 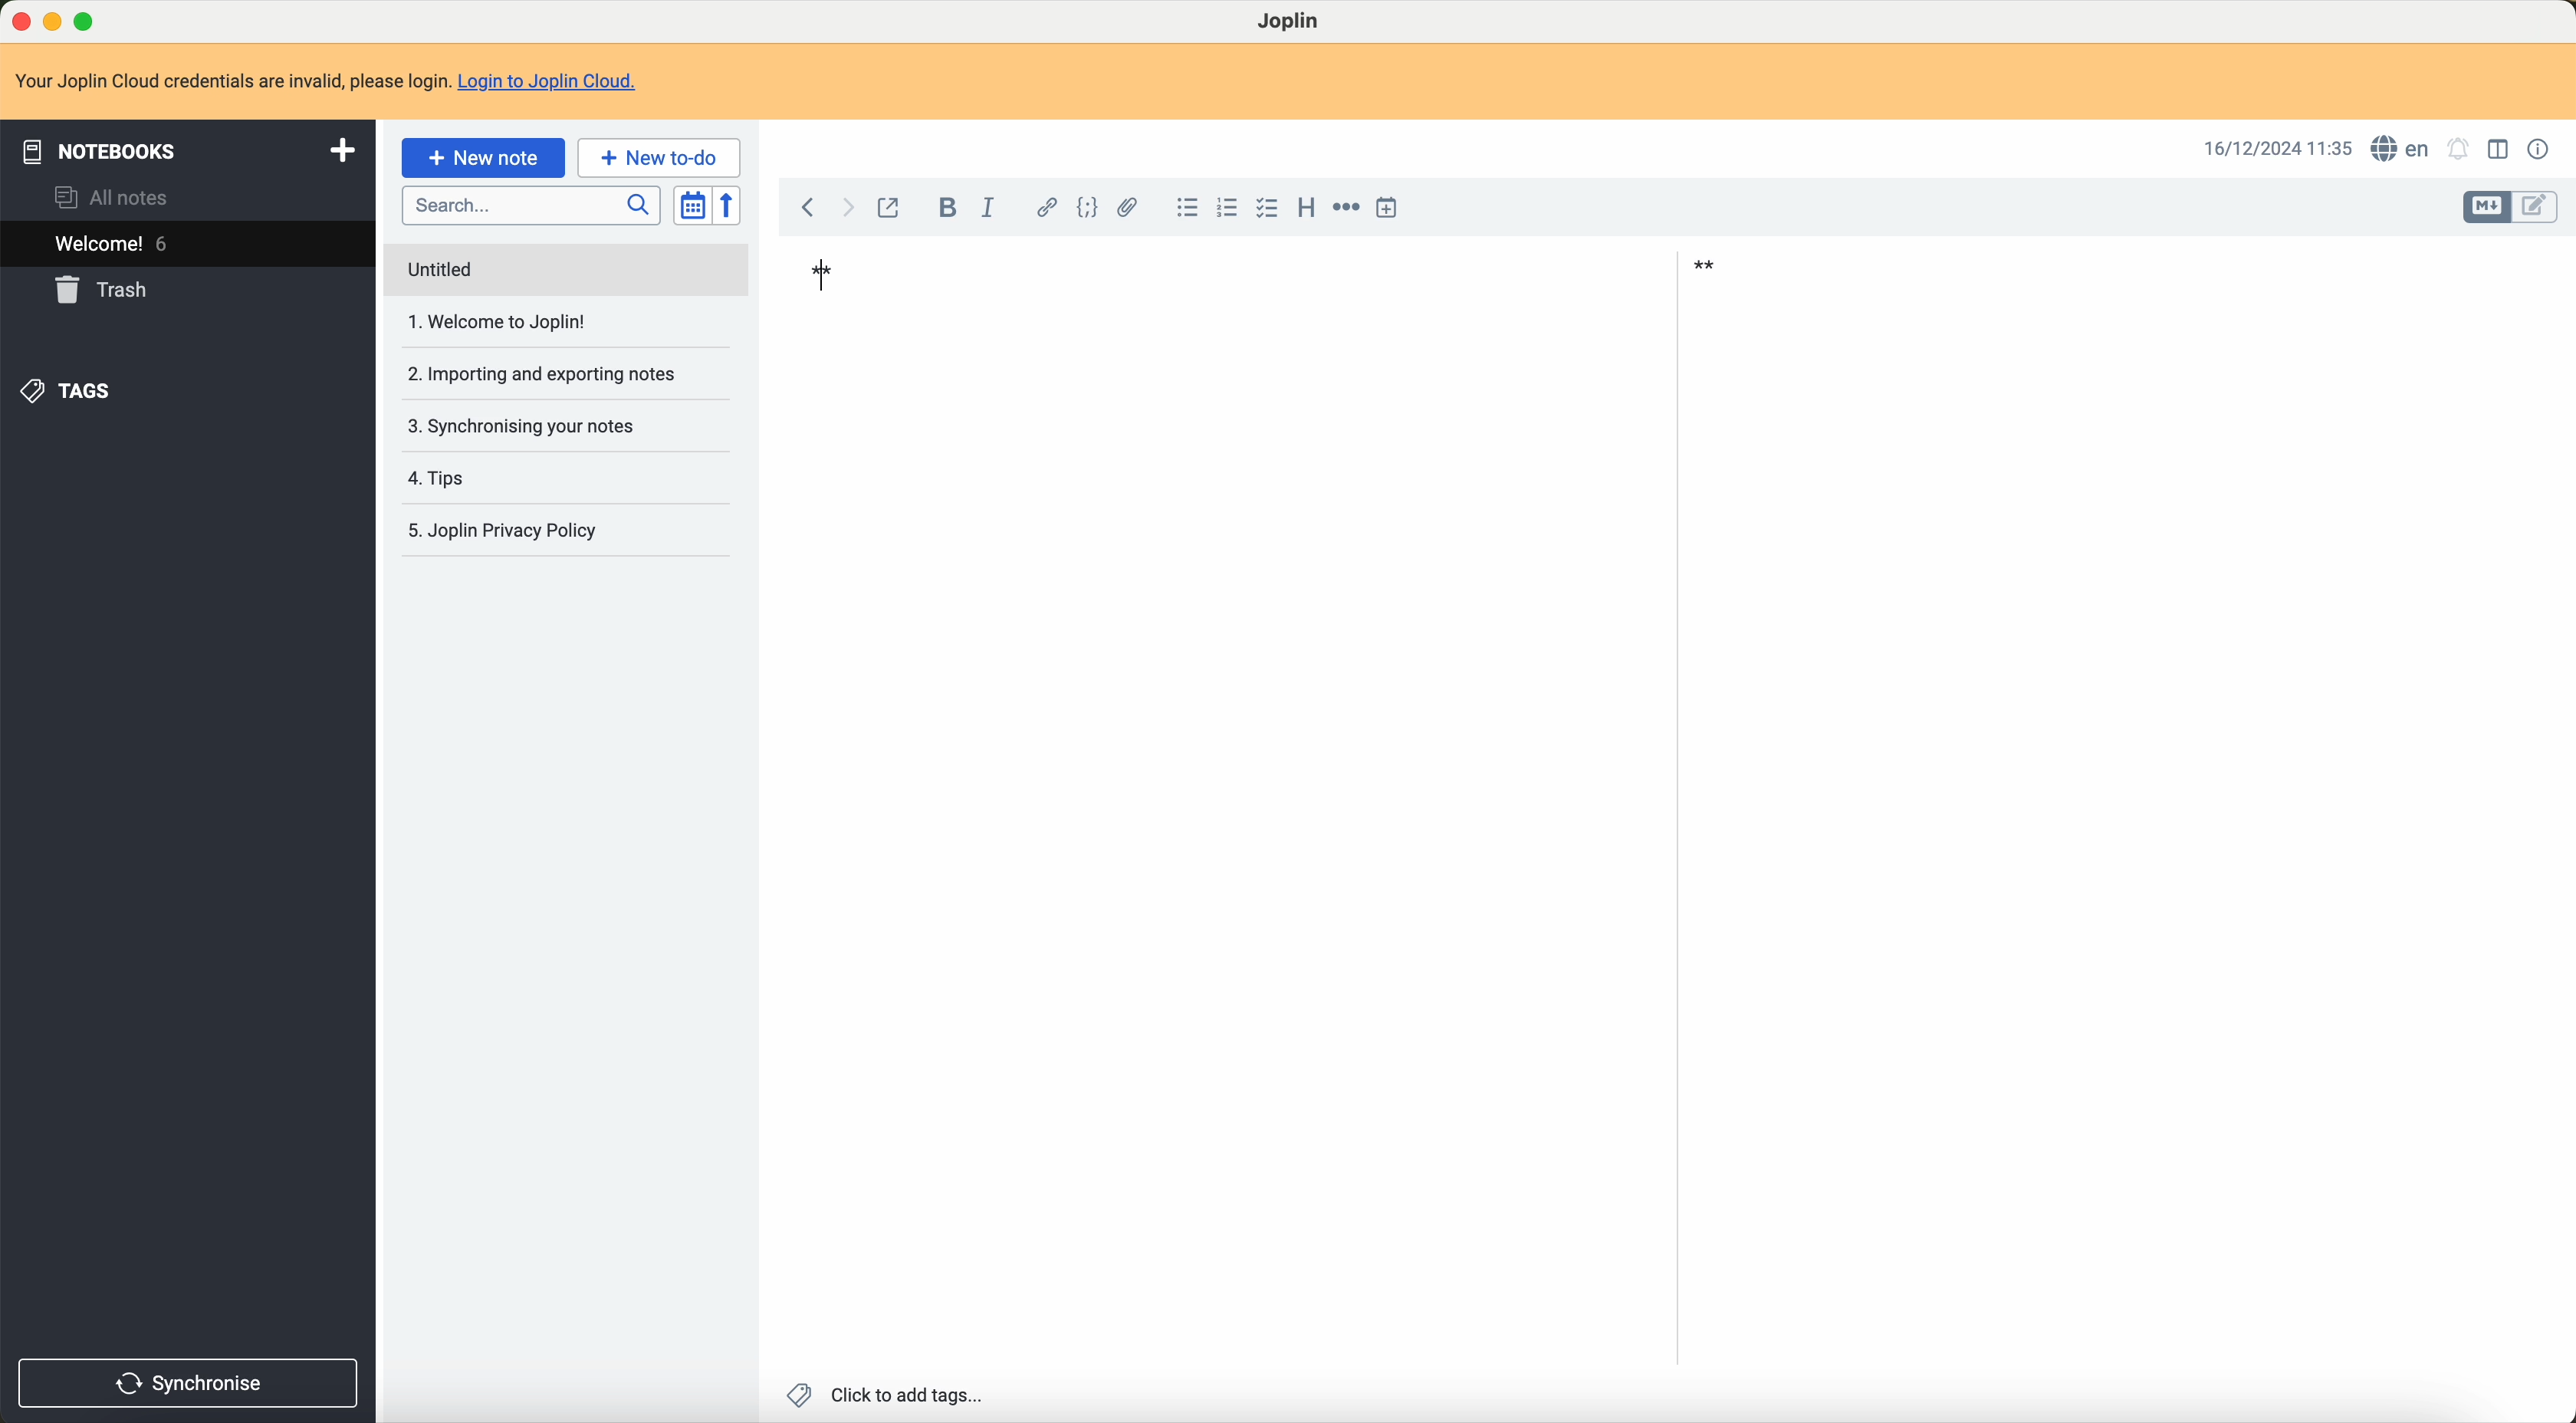 What do you see at coordinates (18, 18) in the screenshot?
I see `close program` at bounding box center [18, 18].